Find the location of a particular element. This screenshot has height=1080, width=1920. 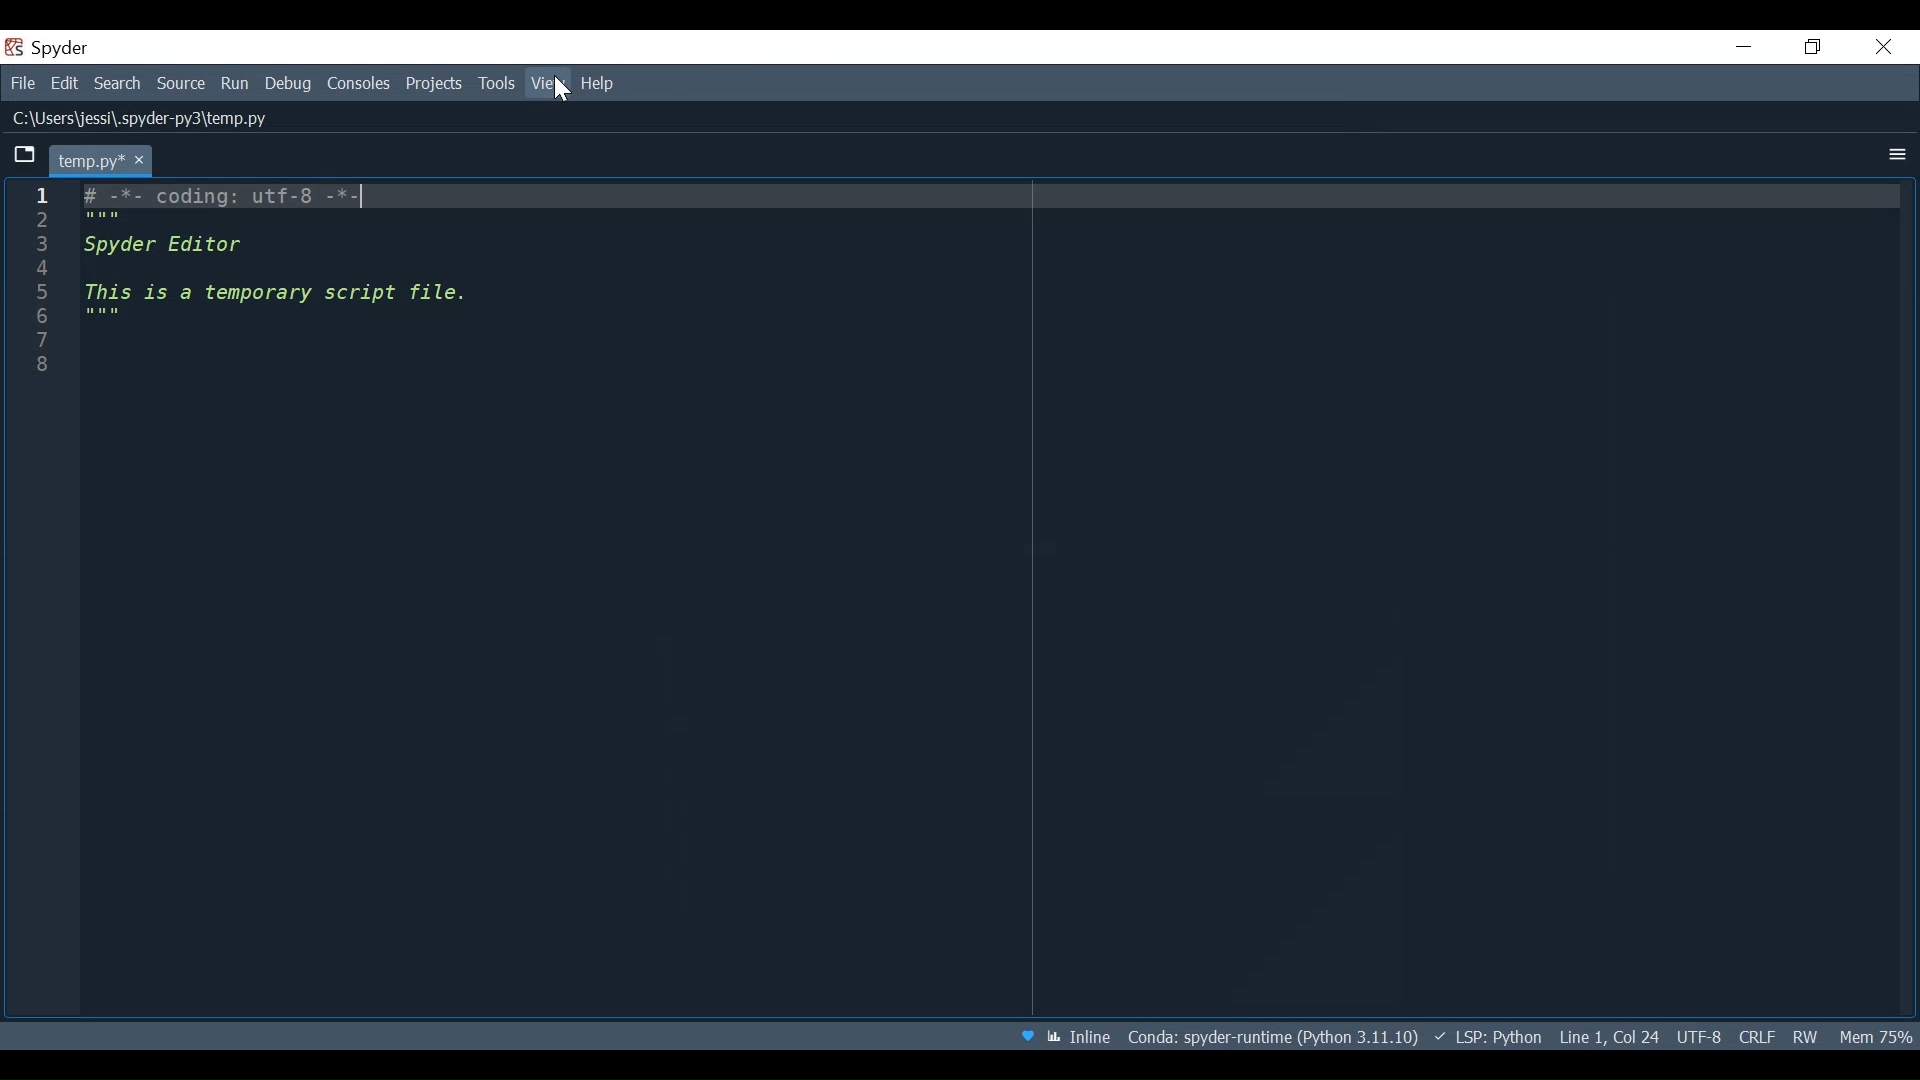

Debug is located at coordinates (287, 83).